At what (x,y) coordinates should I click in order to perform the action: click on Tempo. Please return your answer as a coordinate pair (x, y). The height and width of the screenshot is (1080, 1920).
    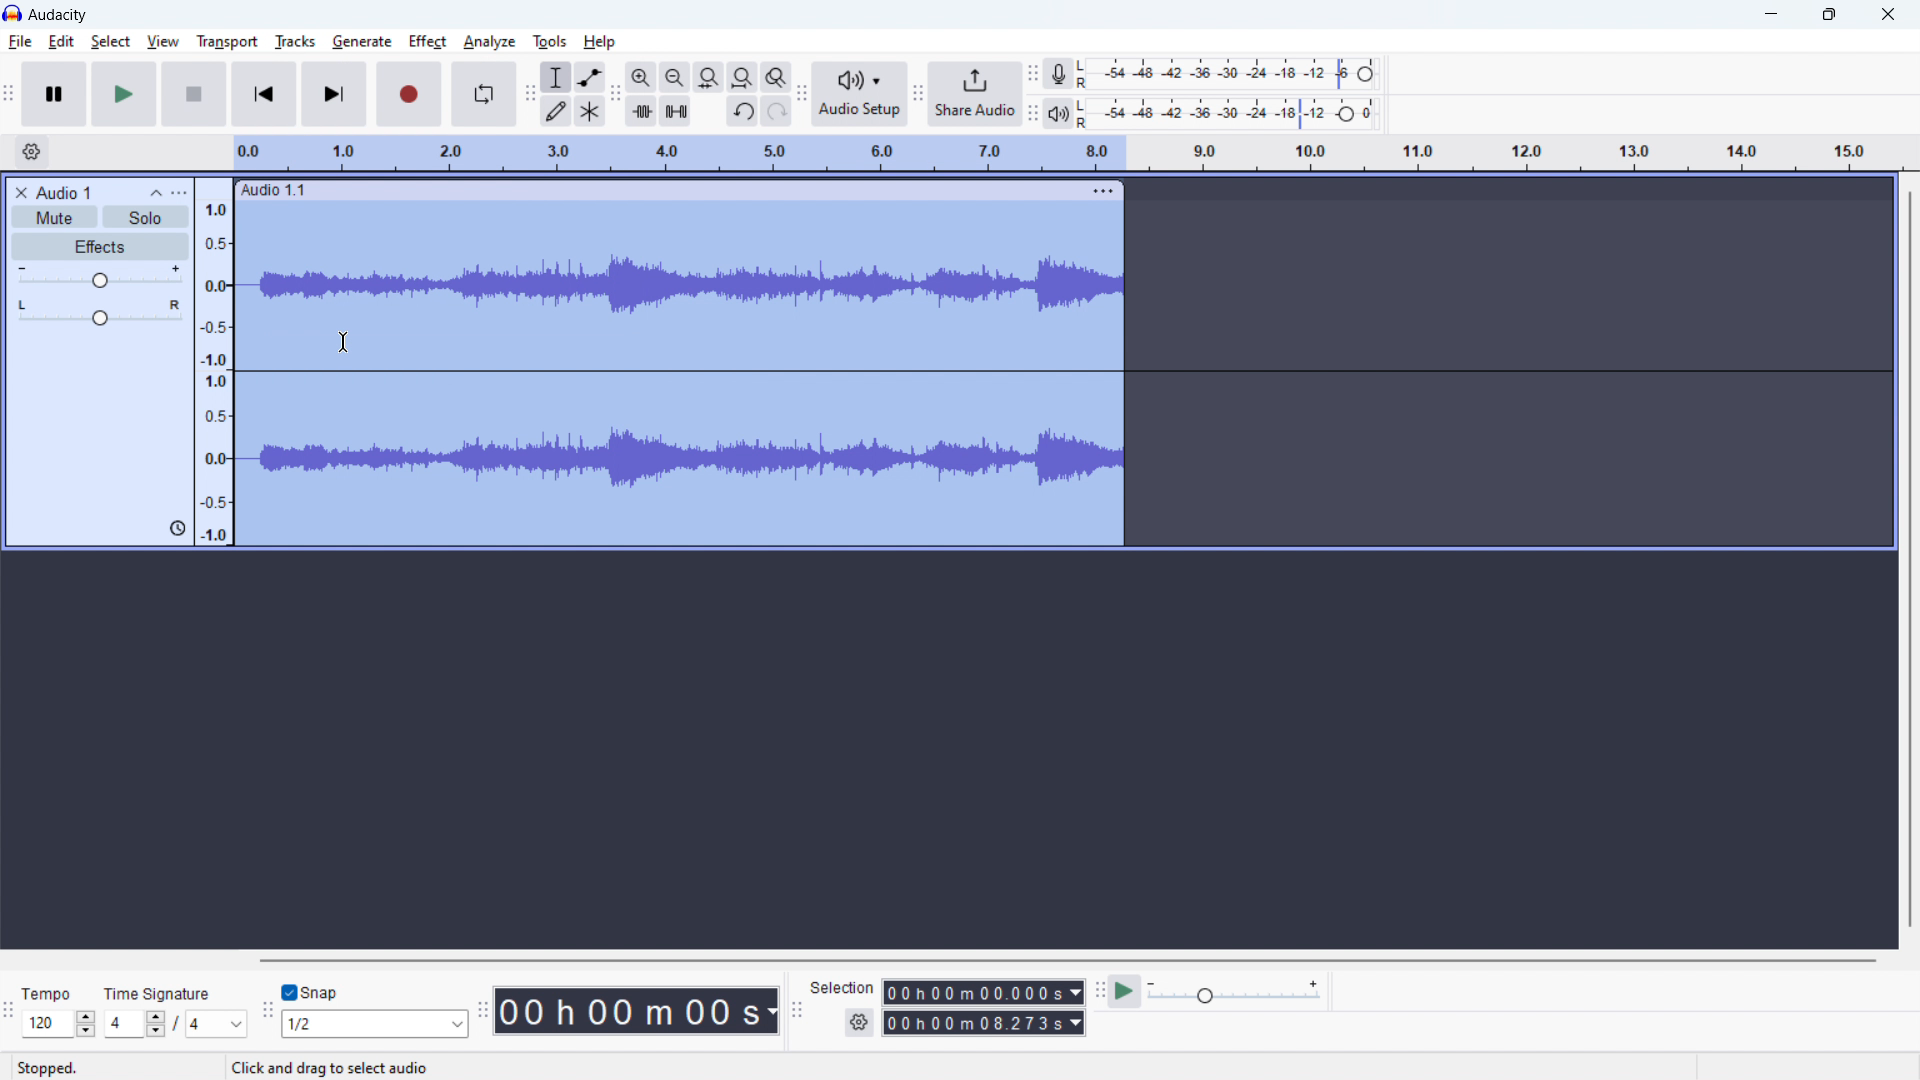
    Looking at the image, I should click on (48, 992).